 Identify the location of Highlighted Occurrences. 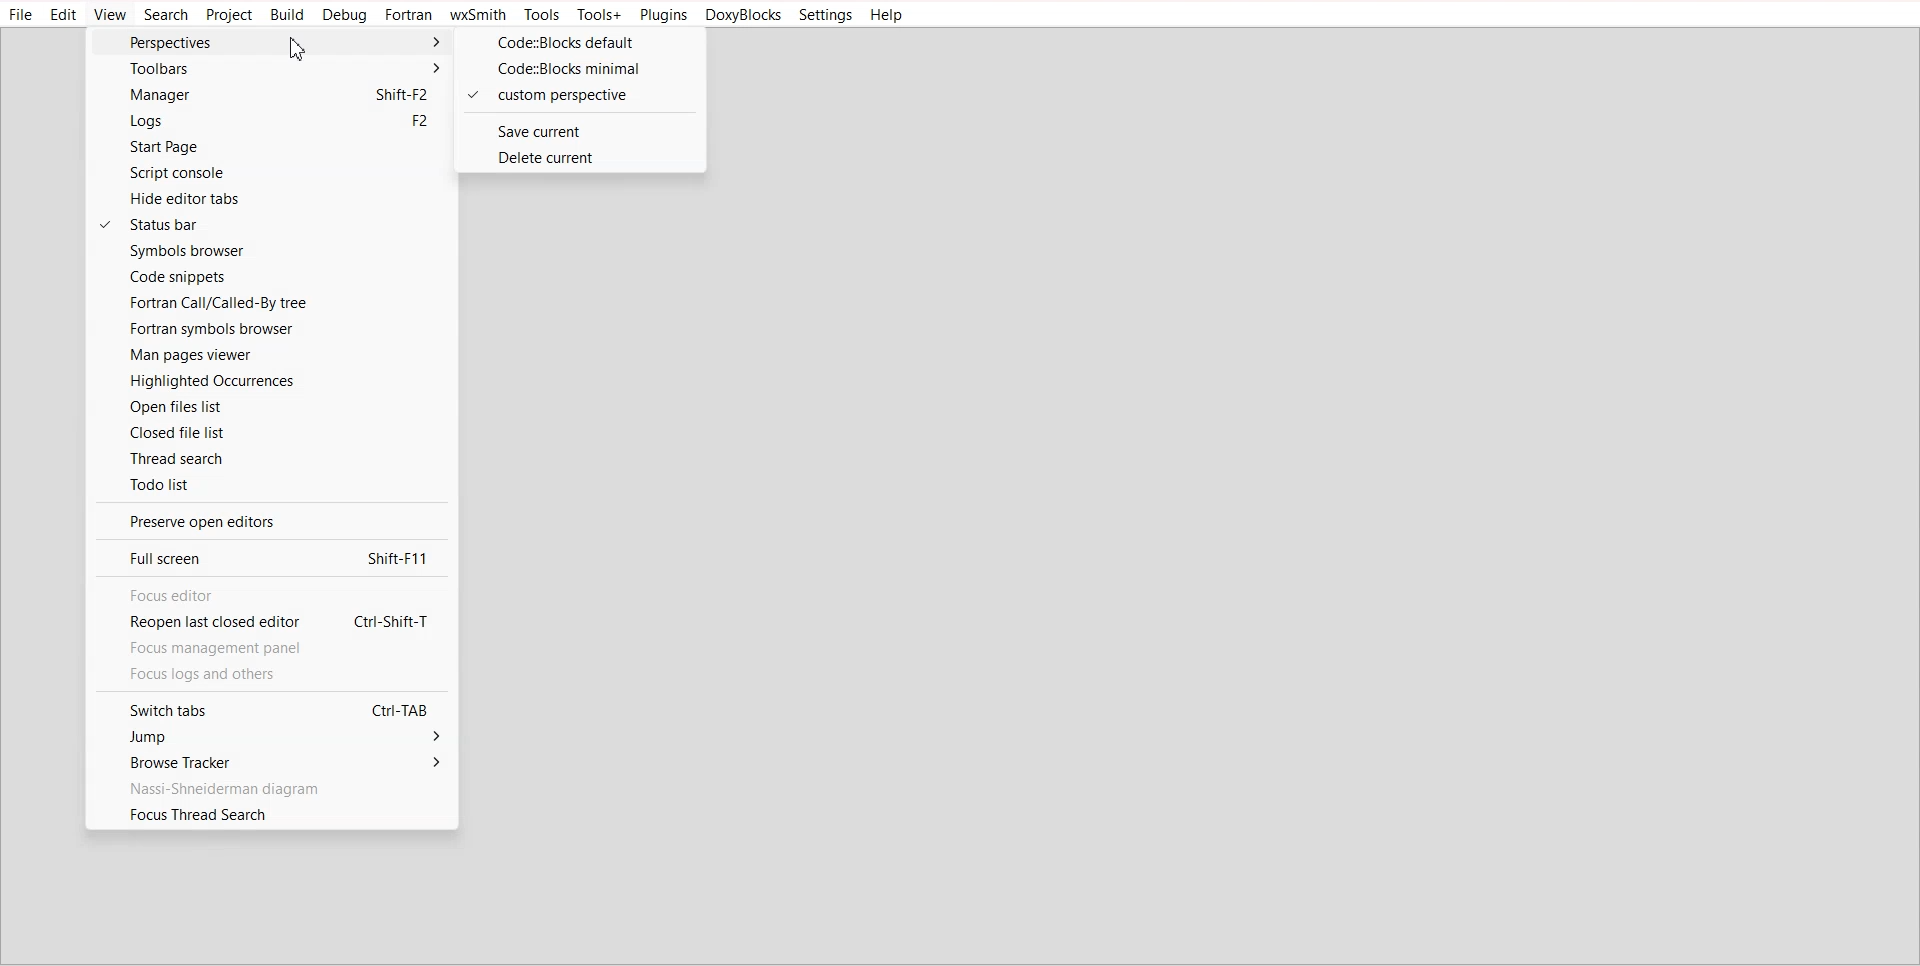
(270, 380).